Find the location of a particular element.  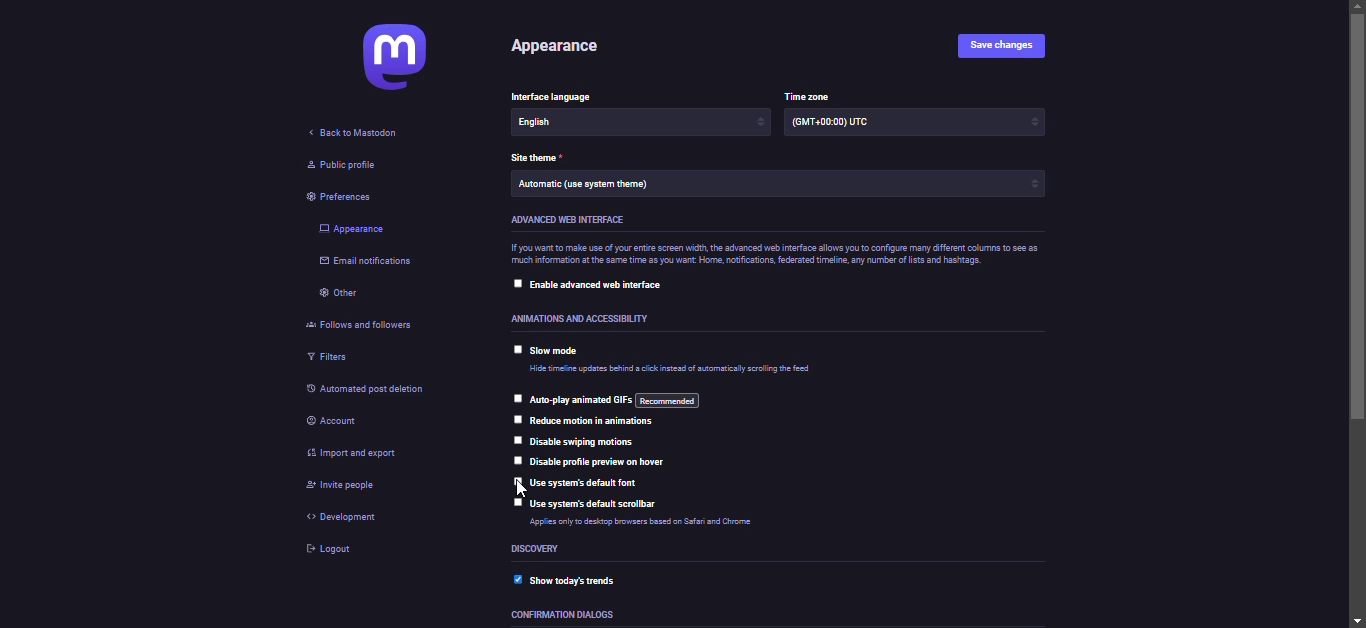

public profile is located at coordinates (342, 169).